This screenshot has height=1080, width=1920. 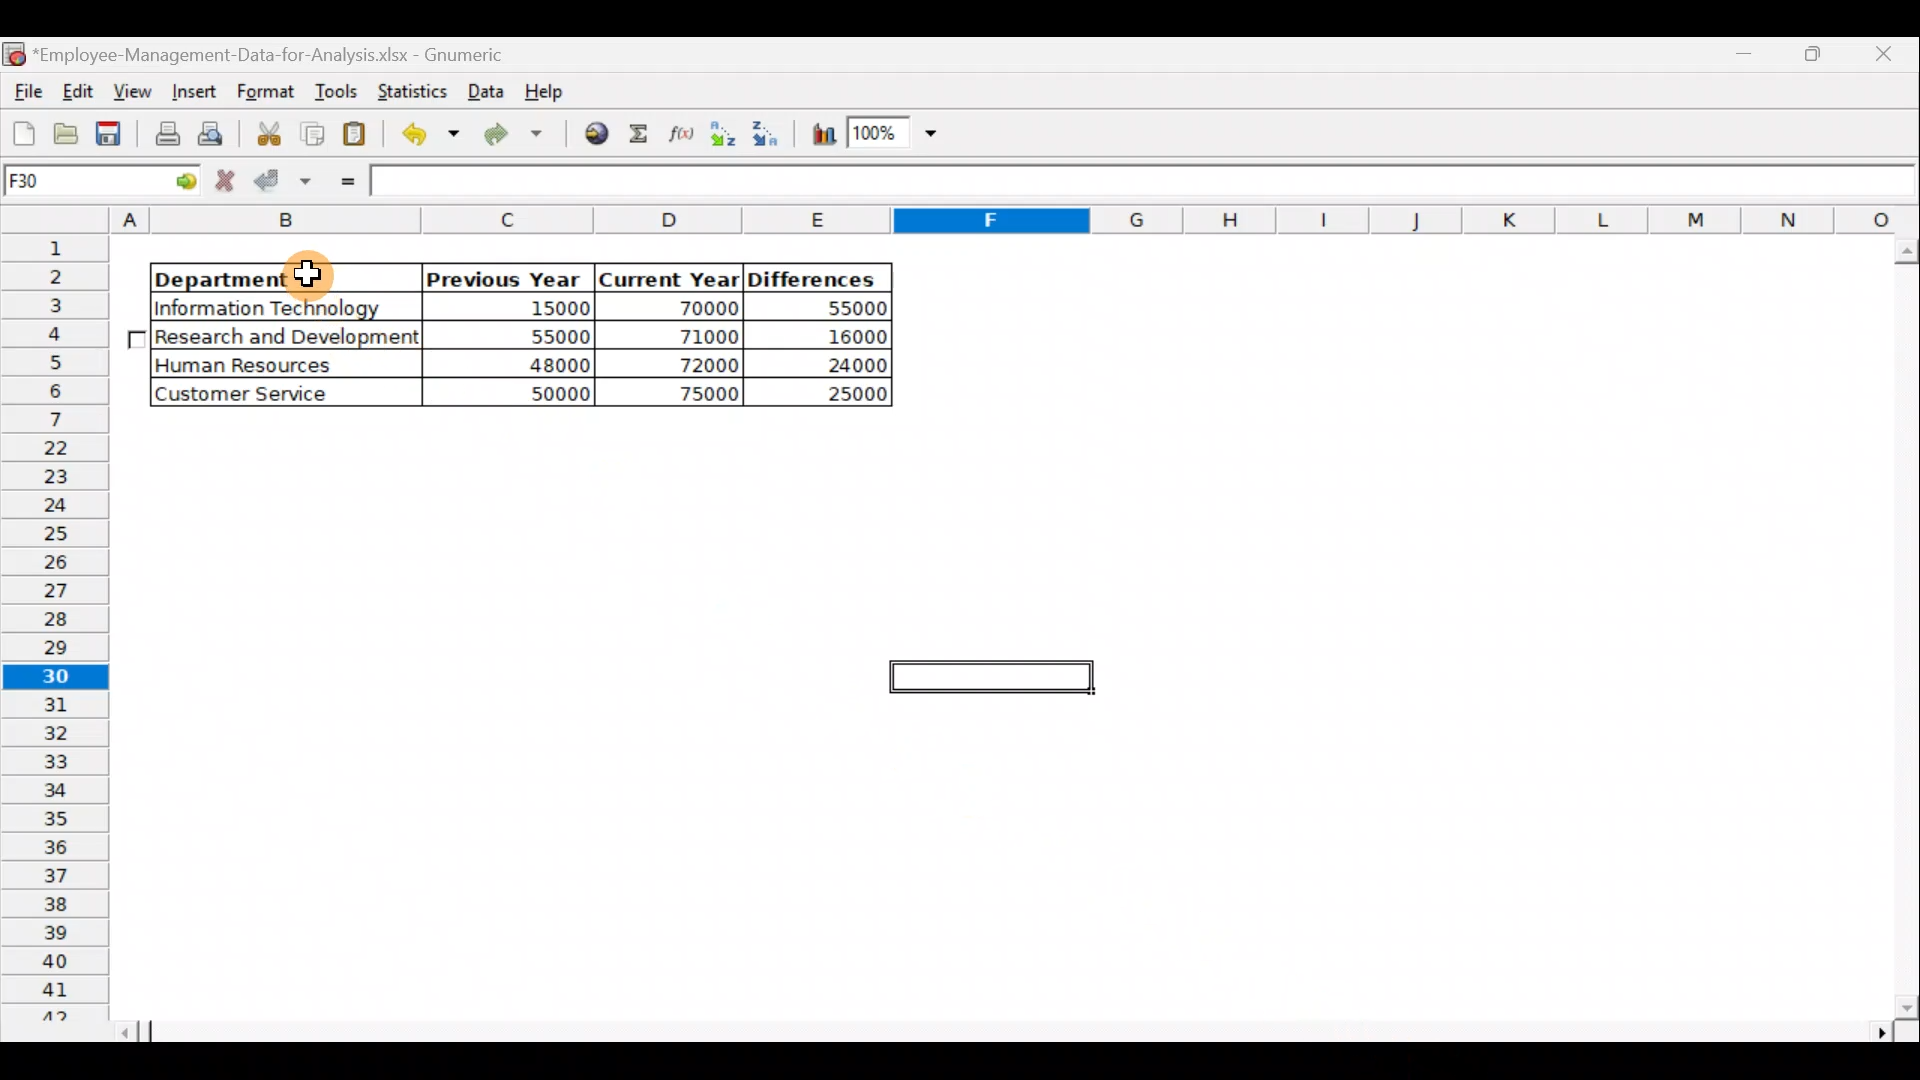 What do you see at coordinates (692, 364) in the screenshot?
I see `72000` at bounding box center [692, 364].